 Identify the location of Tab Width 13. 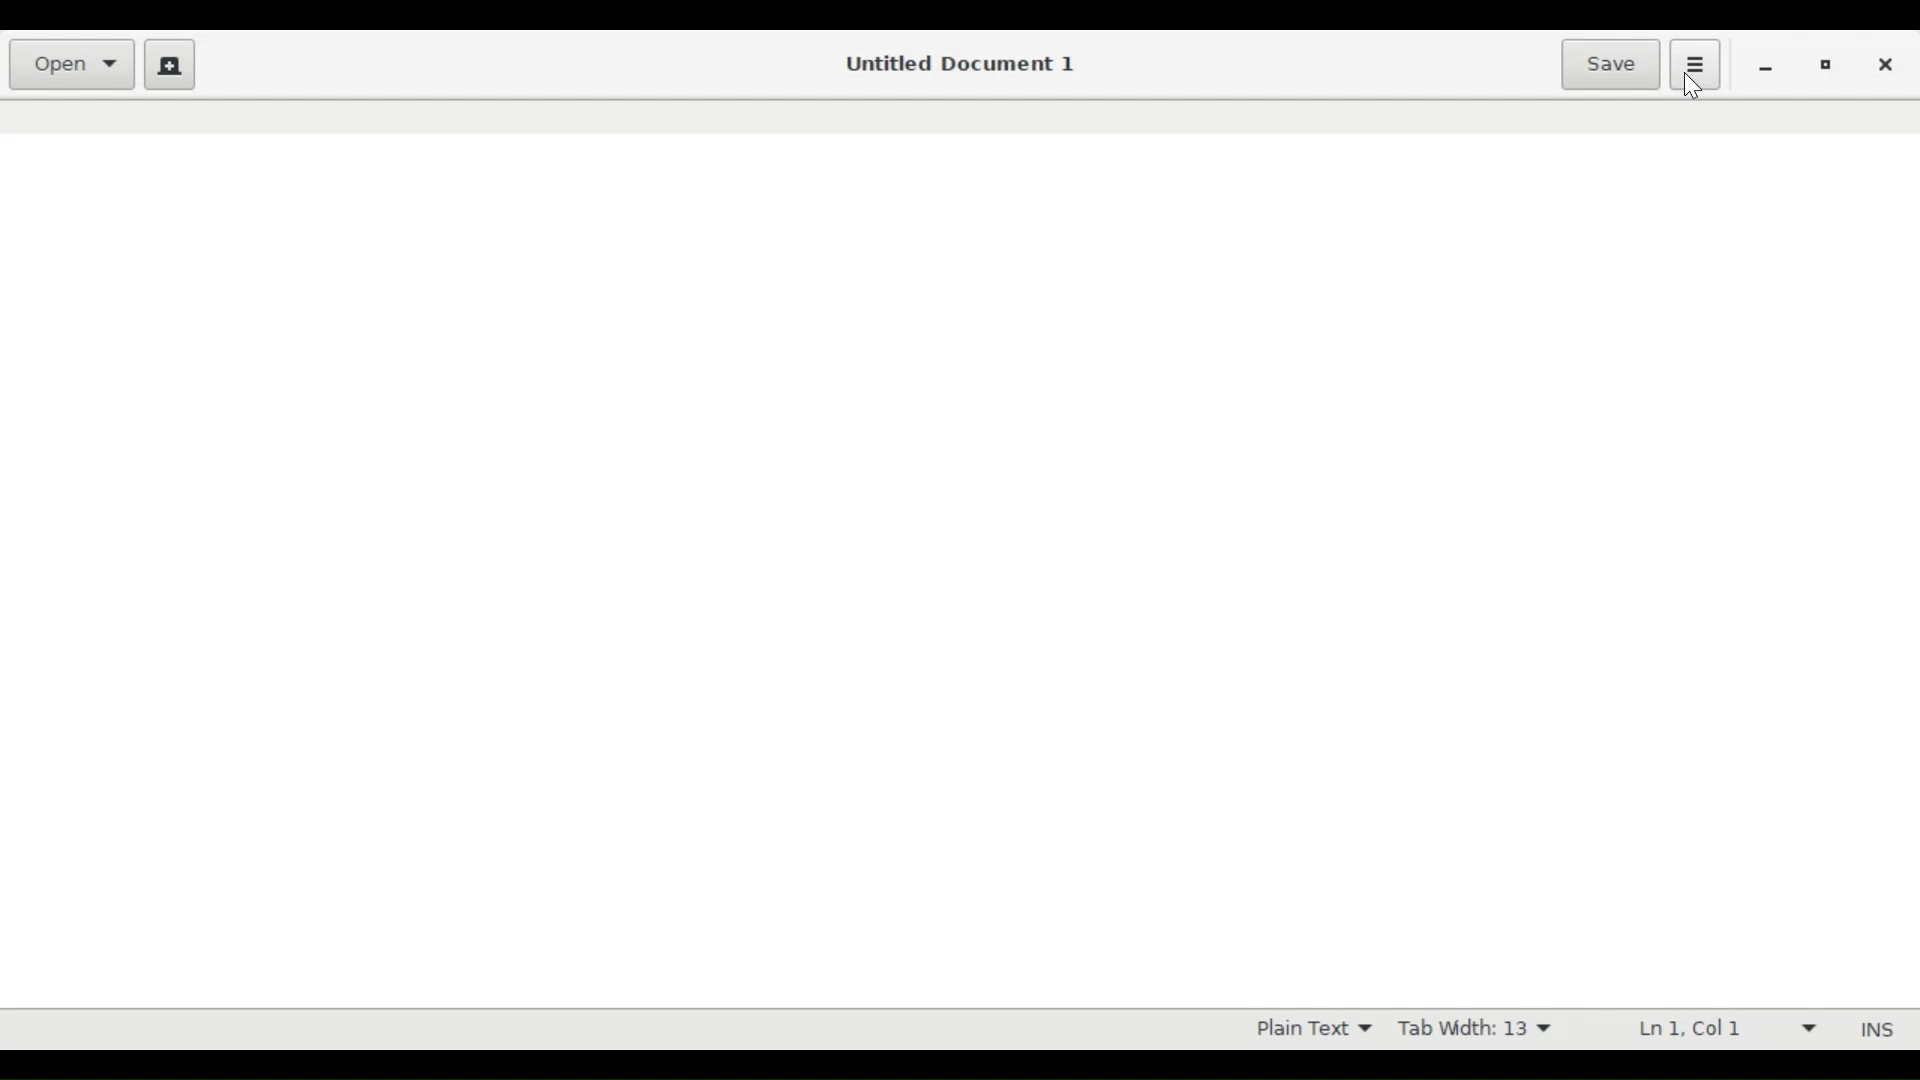
(1484, 1027).